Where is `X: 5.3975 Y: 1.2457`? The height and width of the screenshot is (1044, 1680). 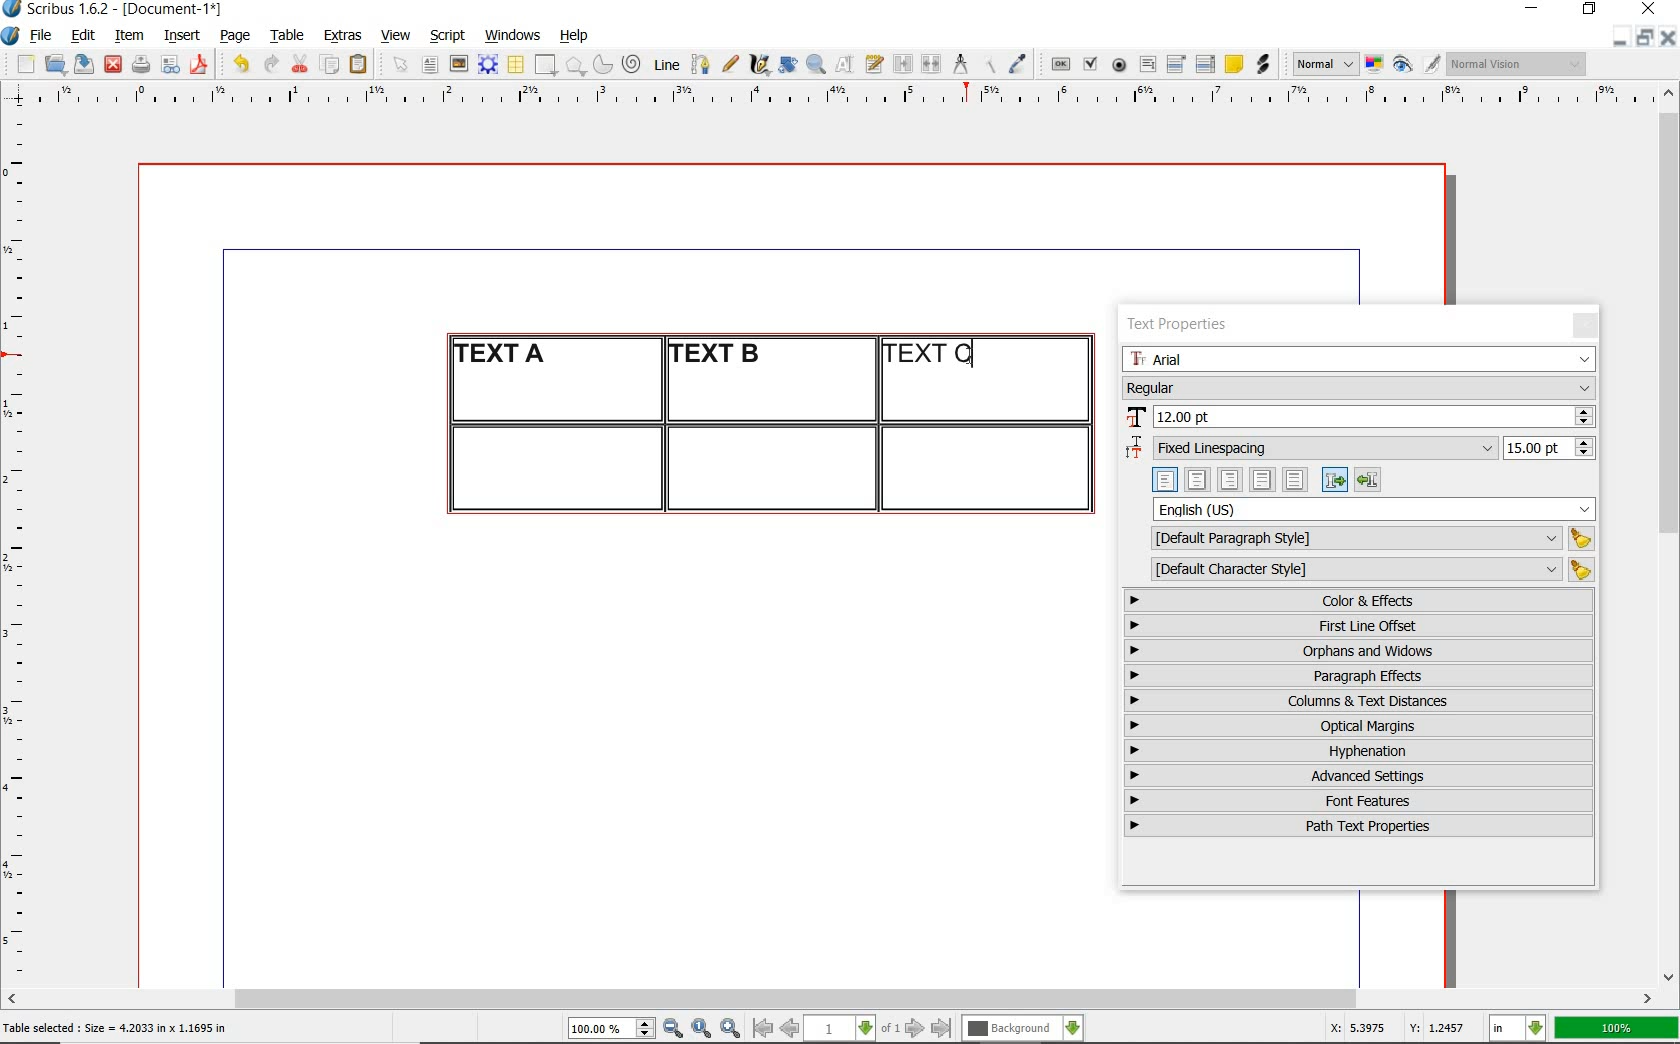
X: 5.3975 Y: 1.2457 is located at coordinates (1401, 1028).